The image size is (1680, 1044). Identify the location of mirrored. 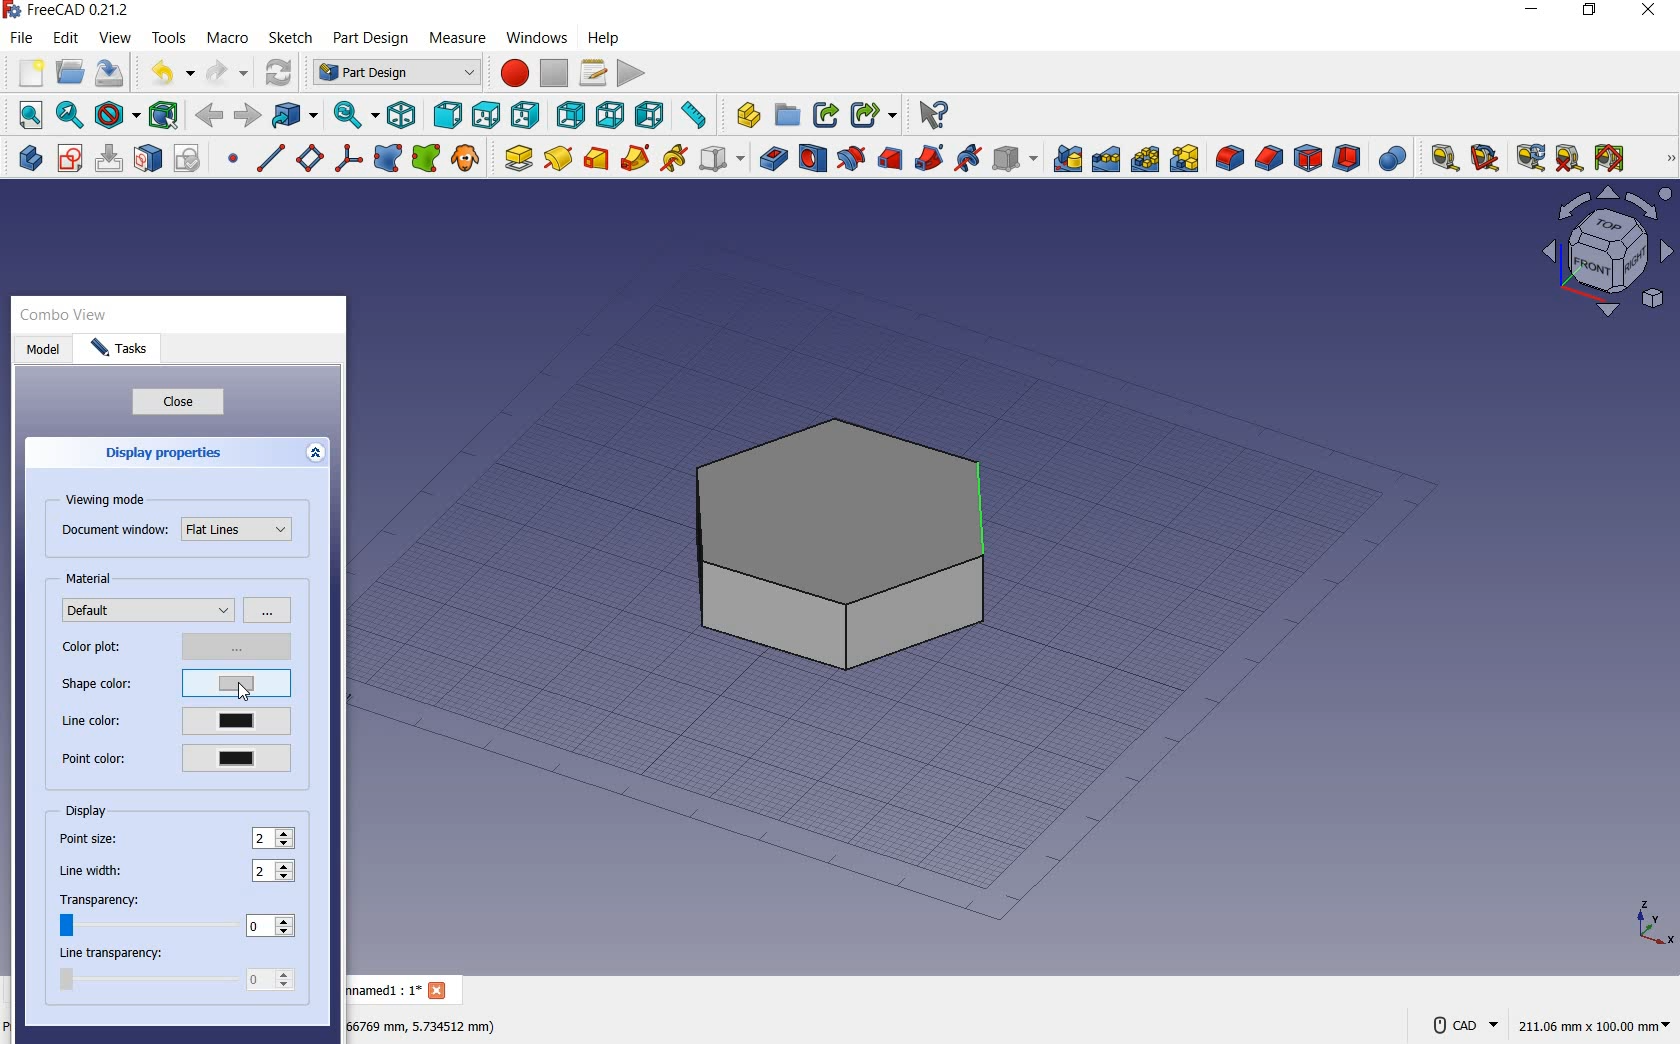
(1068, 158).